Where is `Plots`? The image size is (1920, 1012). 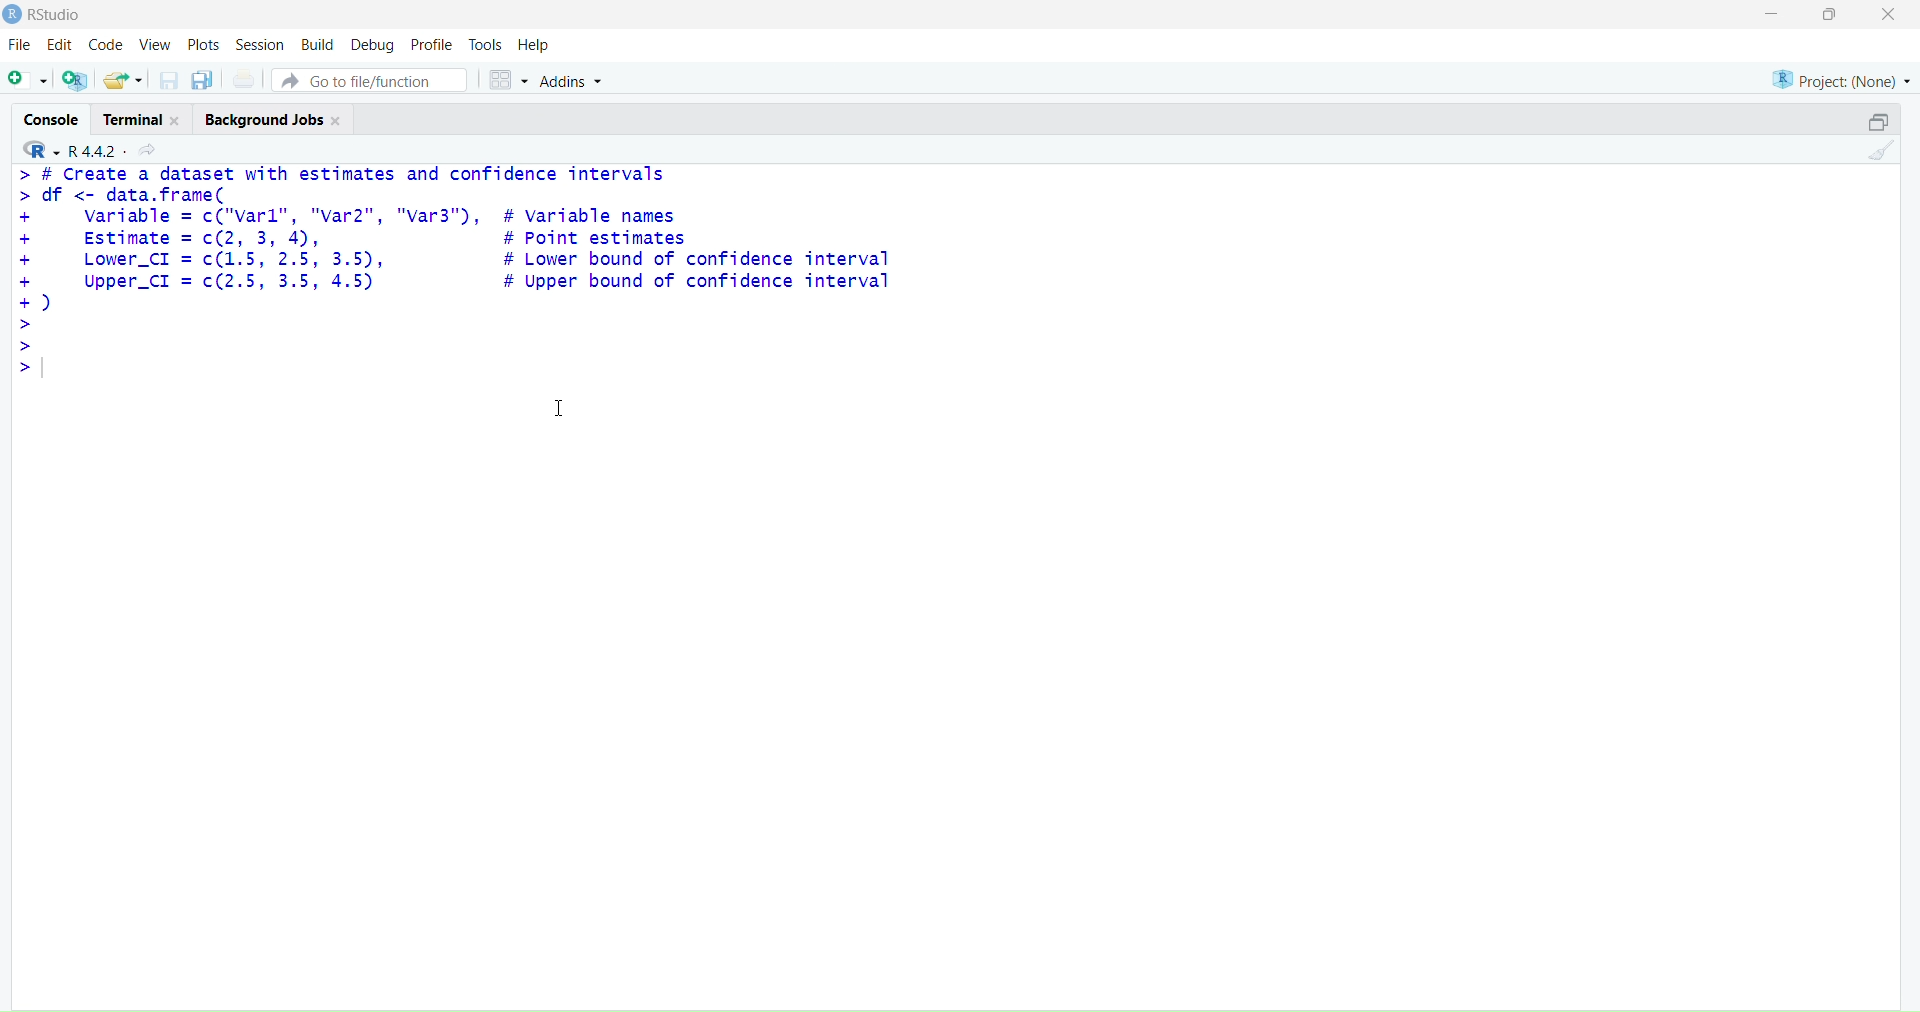 Plots is located at coordinates (204, 45).